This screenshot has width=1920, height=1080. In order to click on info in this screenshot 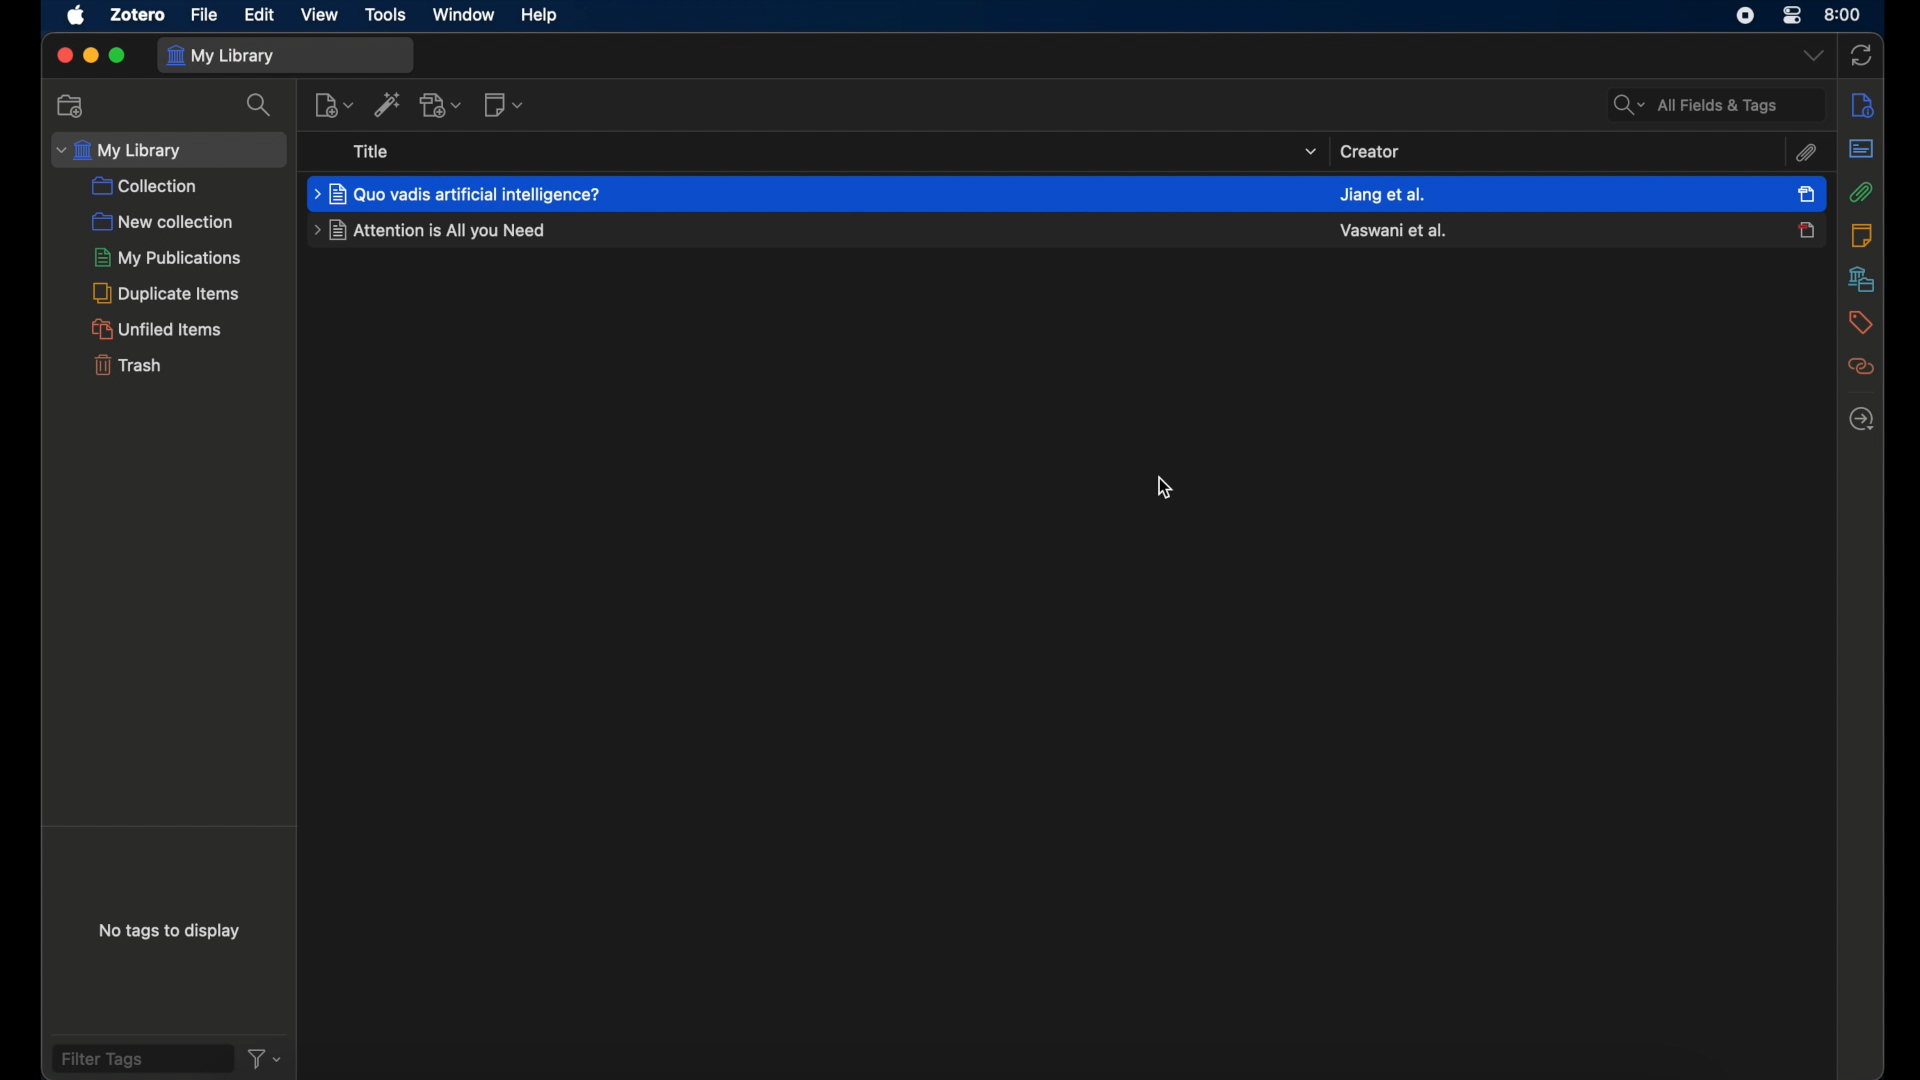, I will do `click(1859, 105)`.